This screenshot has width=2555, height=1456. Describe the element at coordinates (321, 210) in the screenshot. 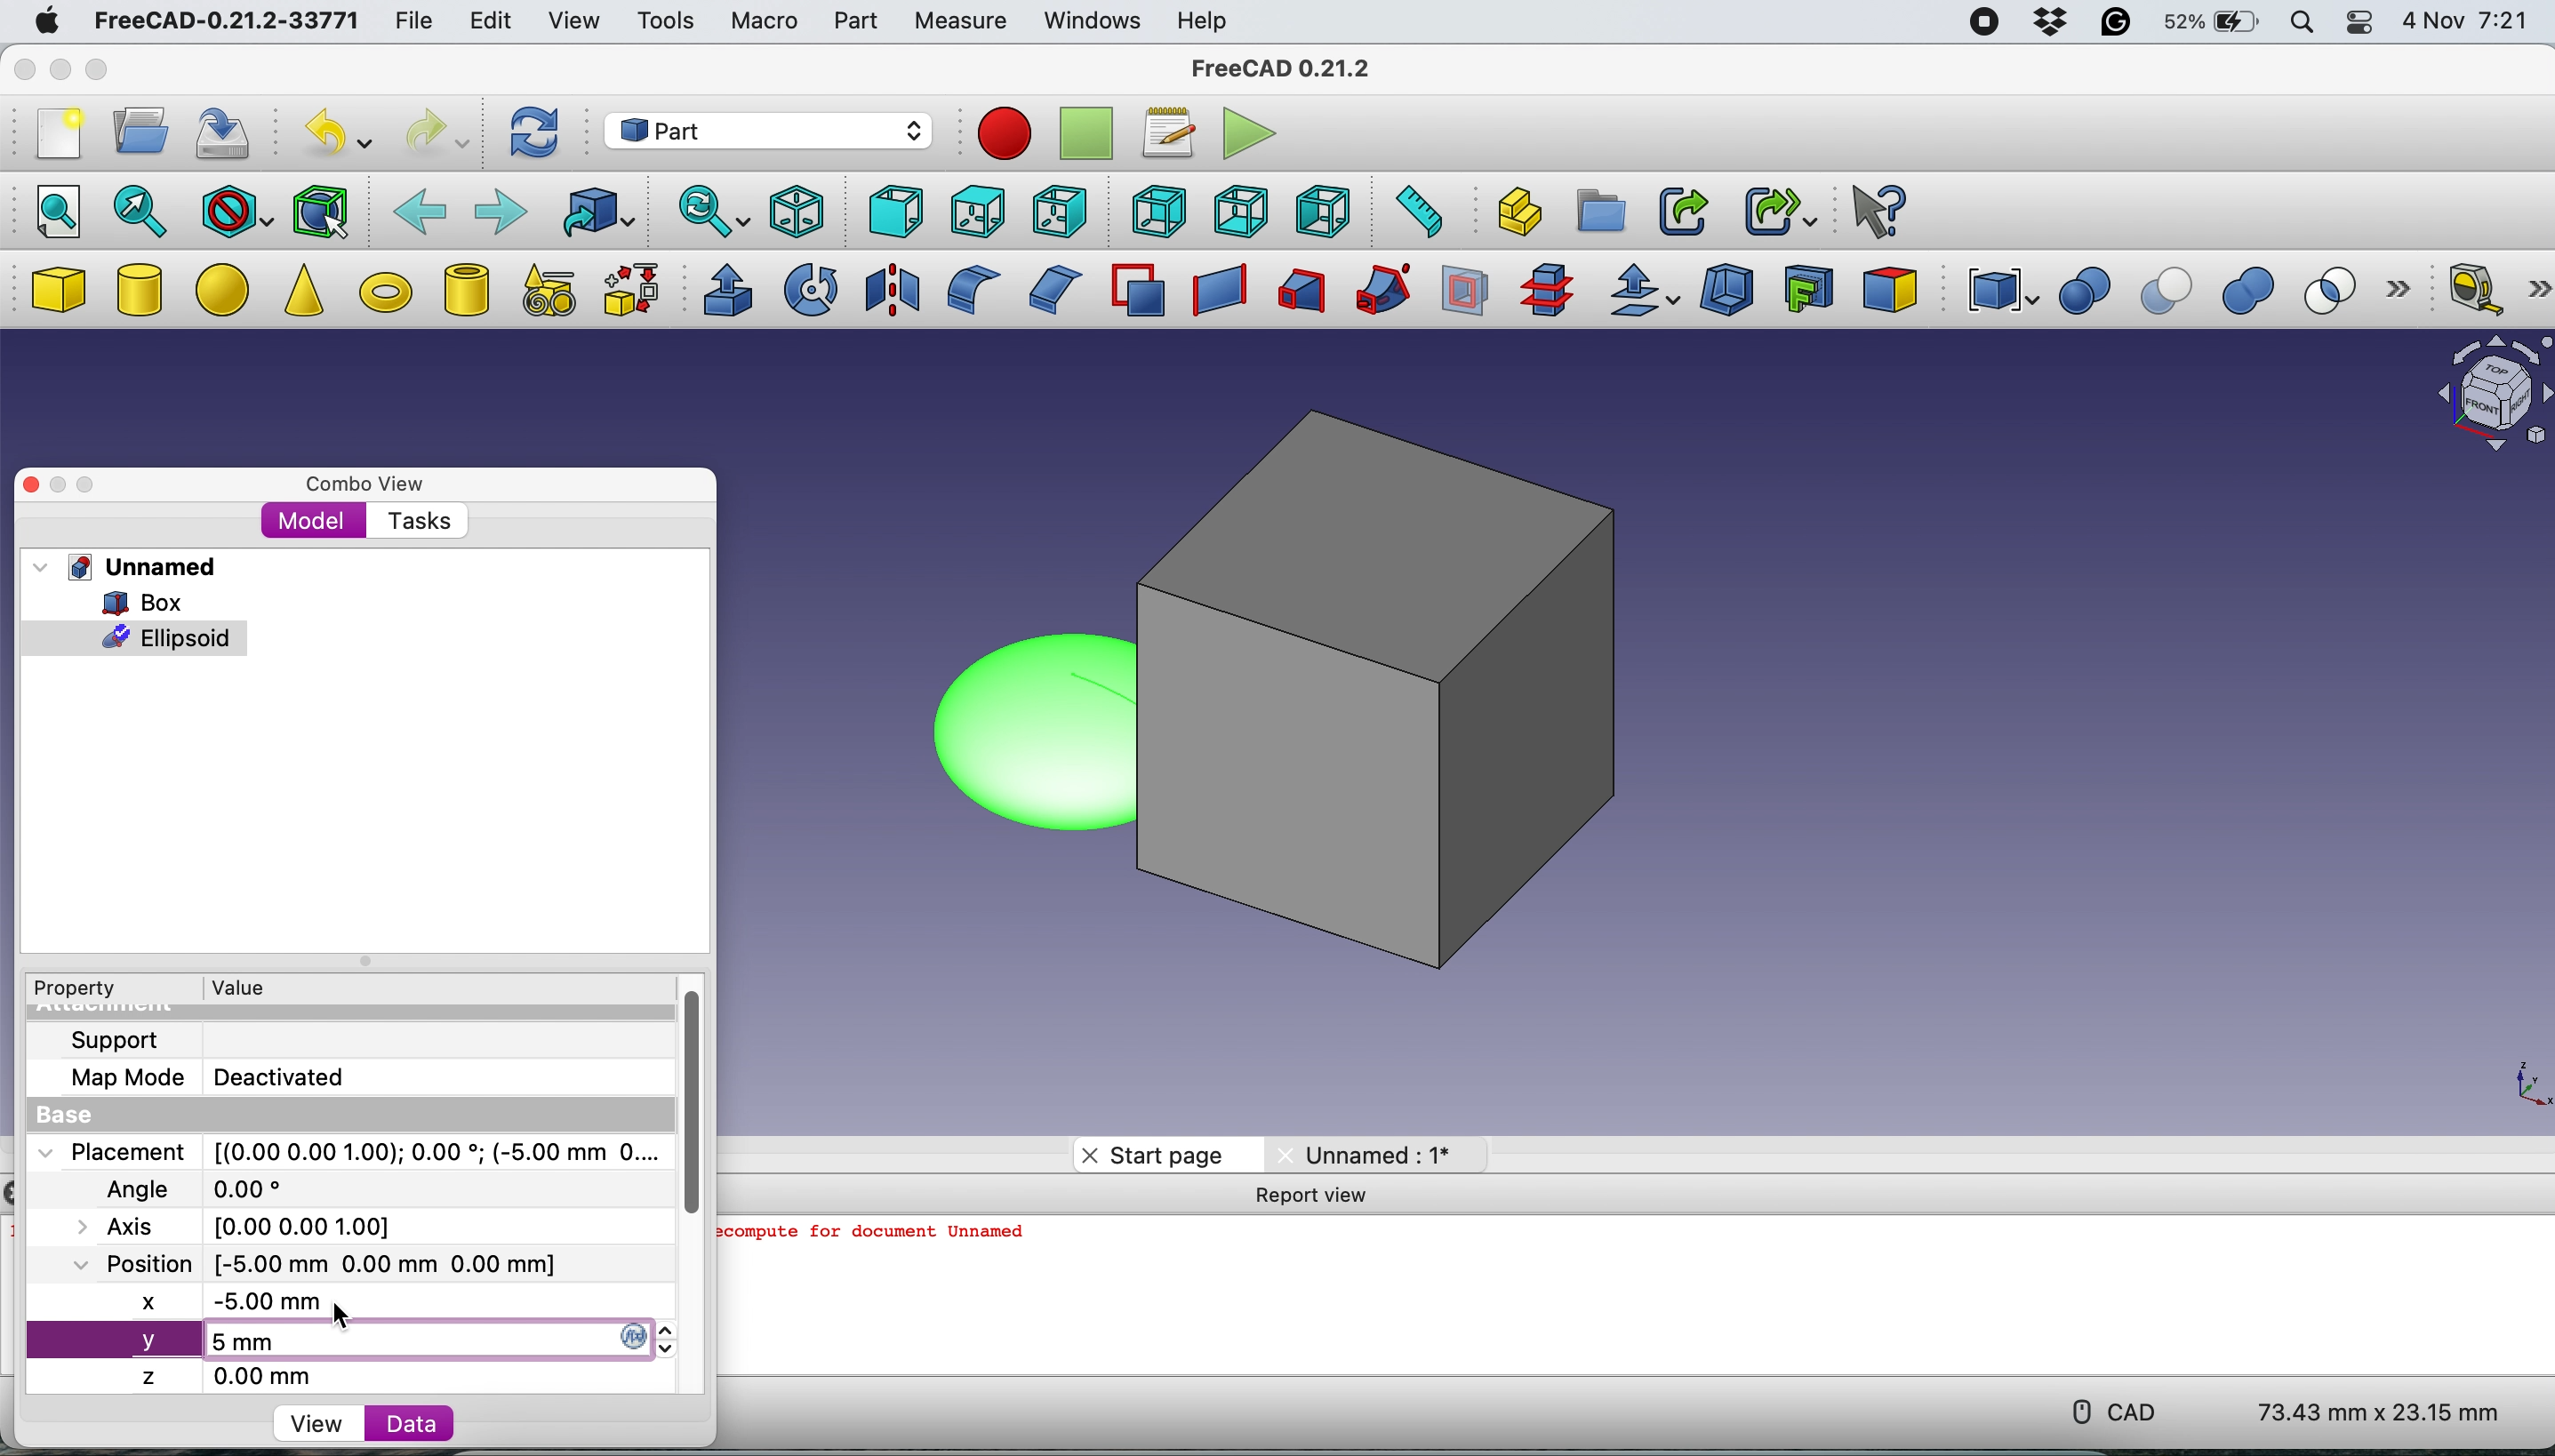

I see `bounding box` at that location.